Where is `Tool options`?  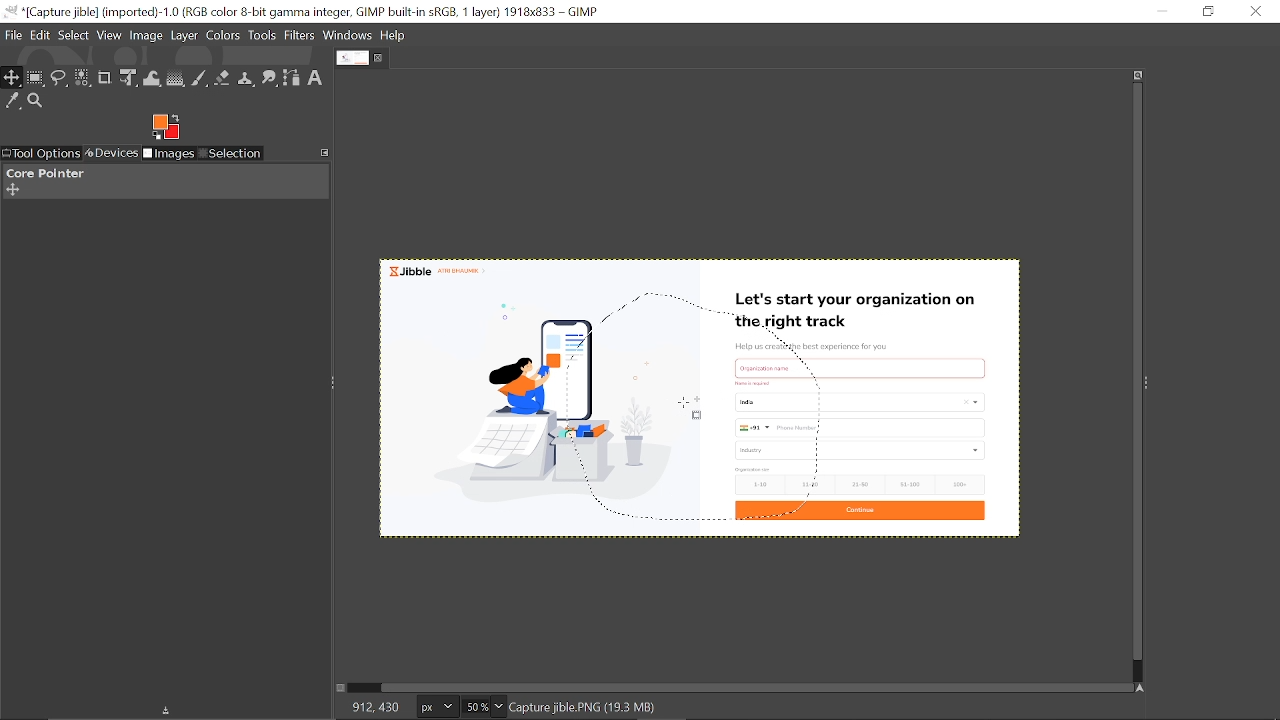 Tool options is located at coordinates (40, 154).